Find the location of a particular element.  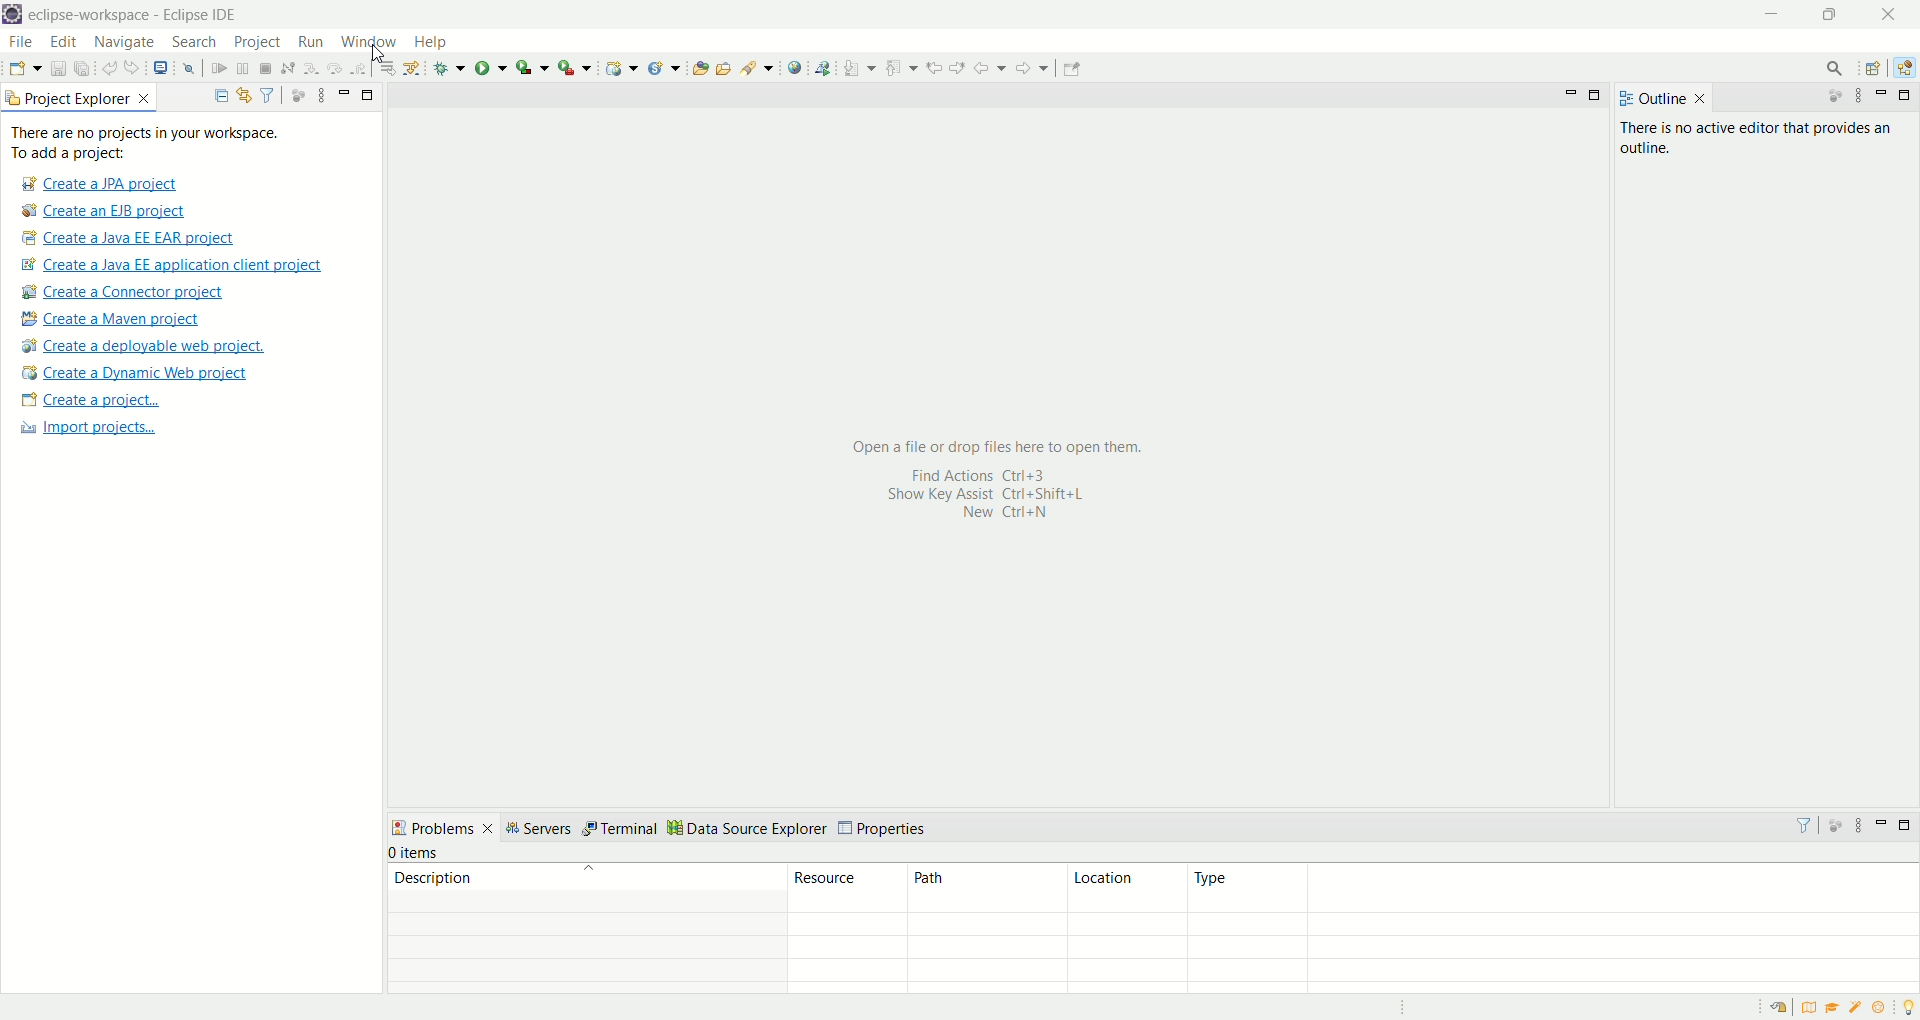

focus on active task is located at coordinates (1834, 824).